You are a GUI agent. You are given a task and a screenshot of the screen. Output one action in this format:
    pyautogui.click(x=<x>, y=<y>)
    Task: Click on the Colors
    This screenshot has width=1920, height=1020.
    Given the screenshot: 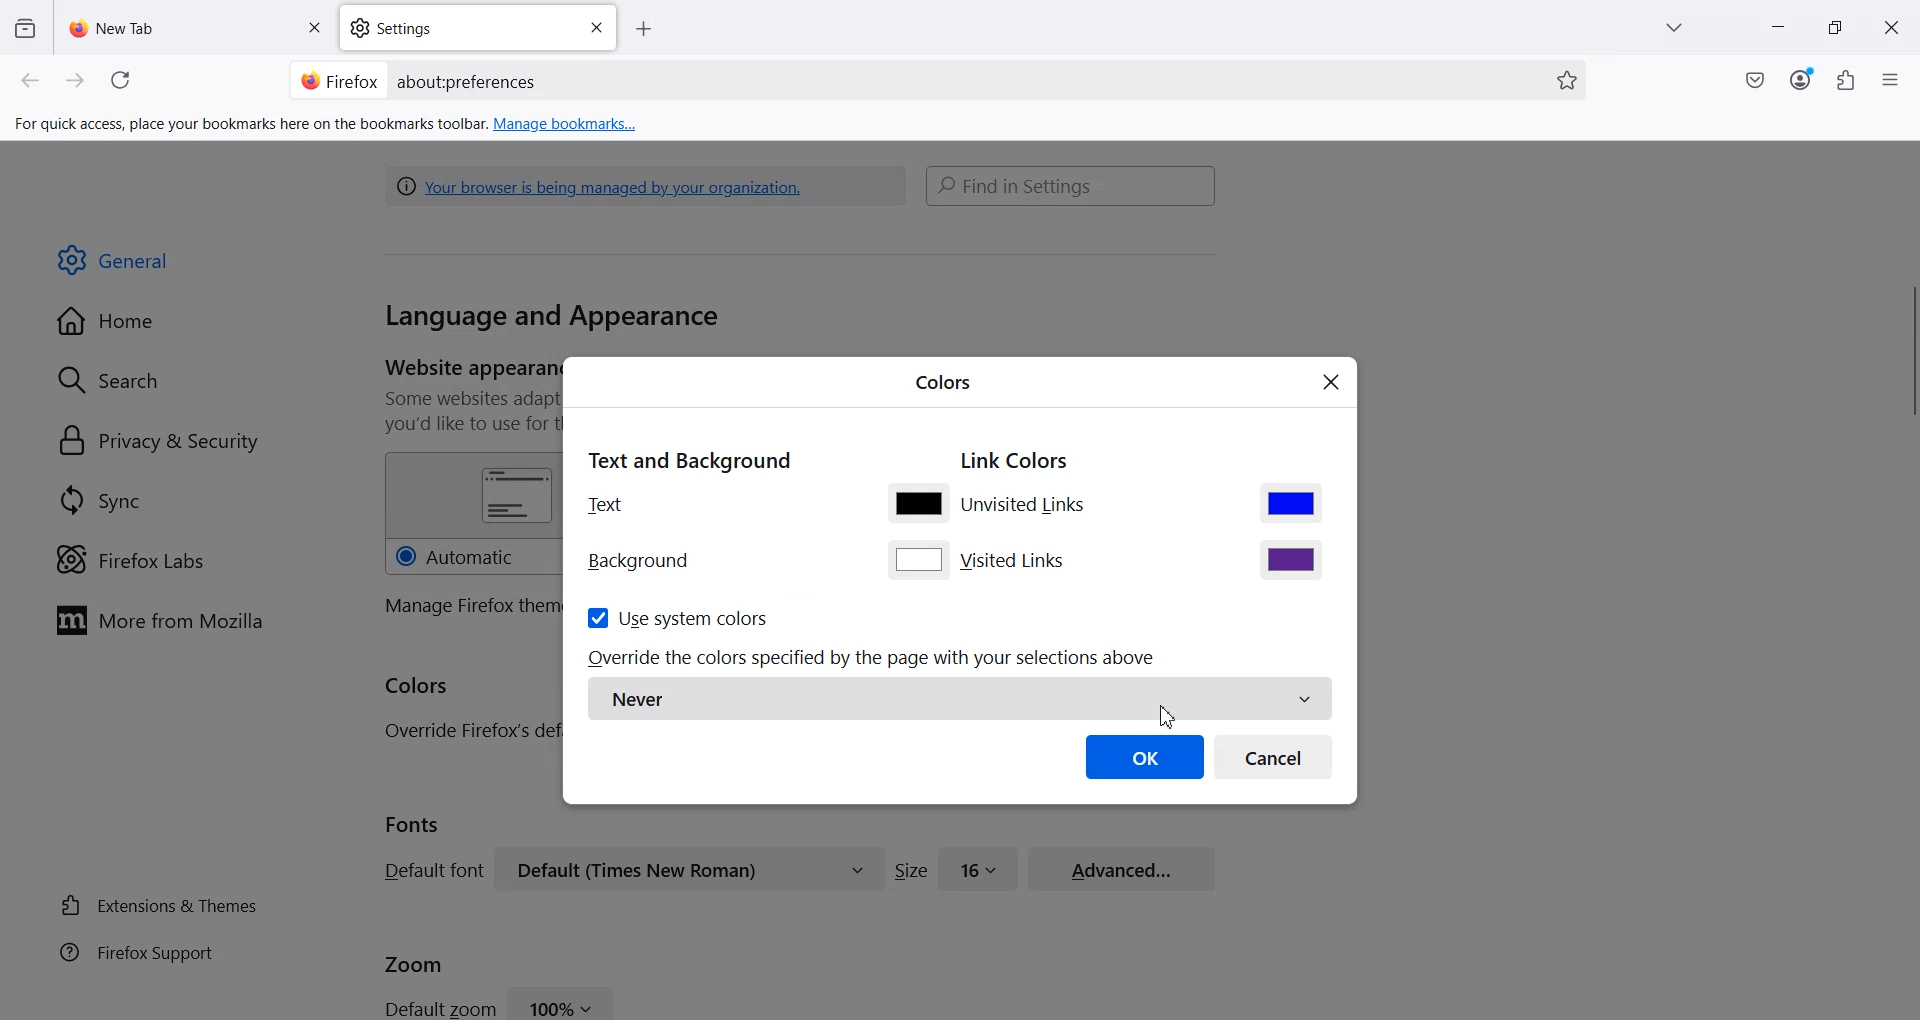 What is the action you would take?
    pyautogui.click(x=943, y=380)
    